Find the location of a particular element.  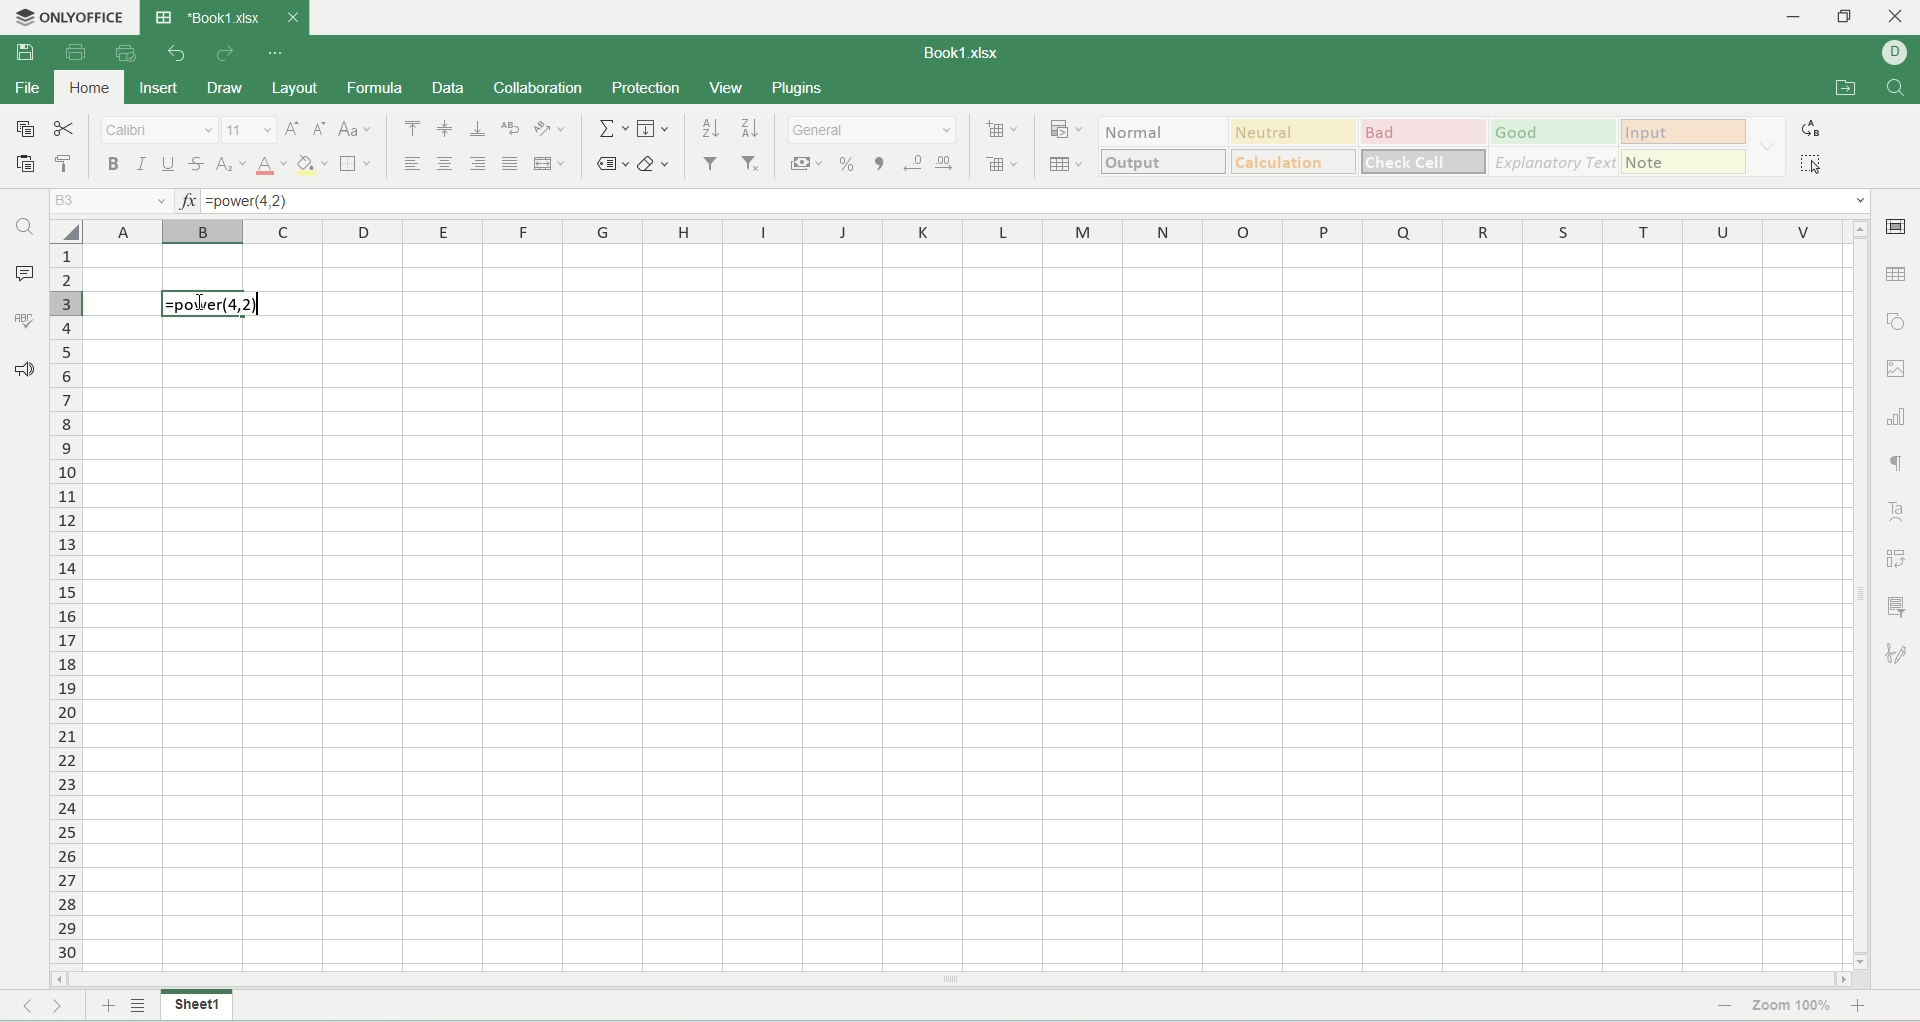

formula is located at coordinates (372, 88).